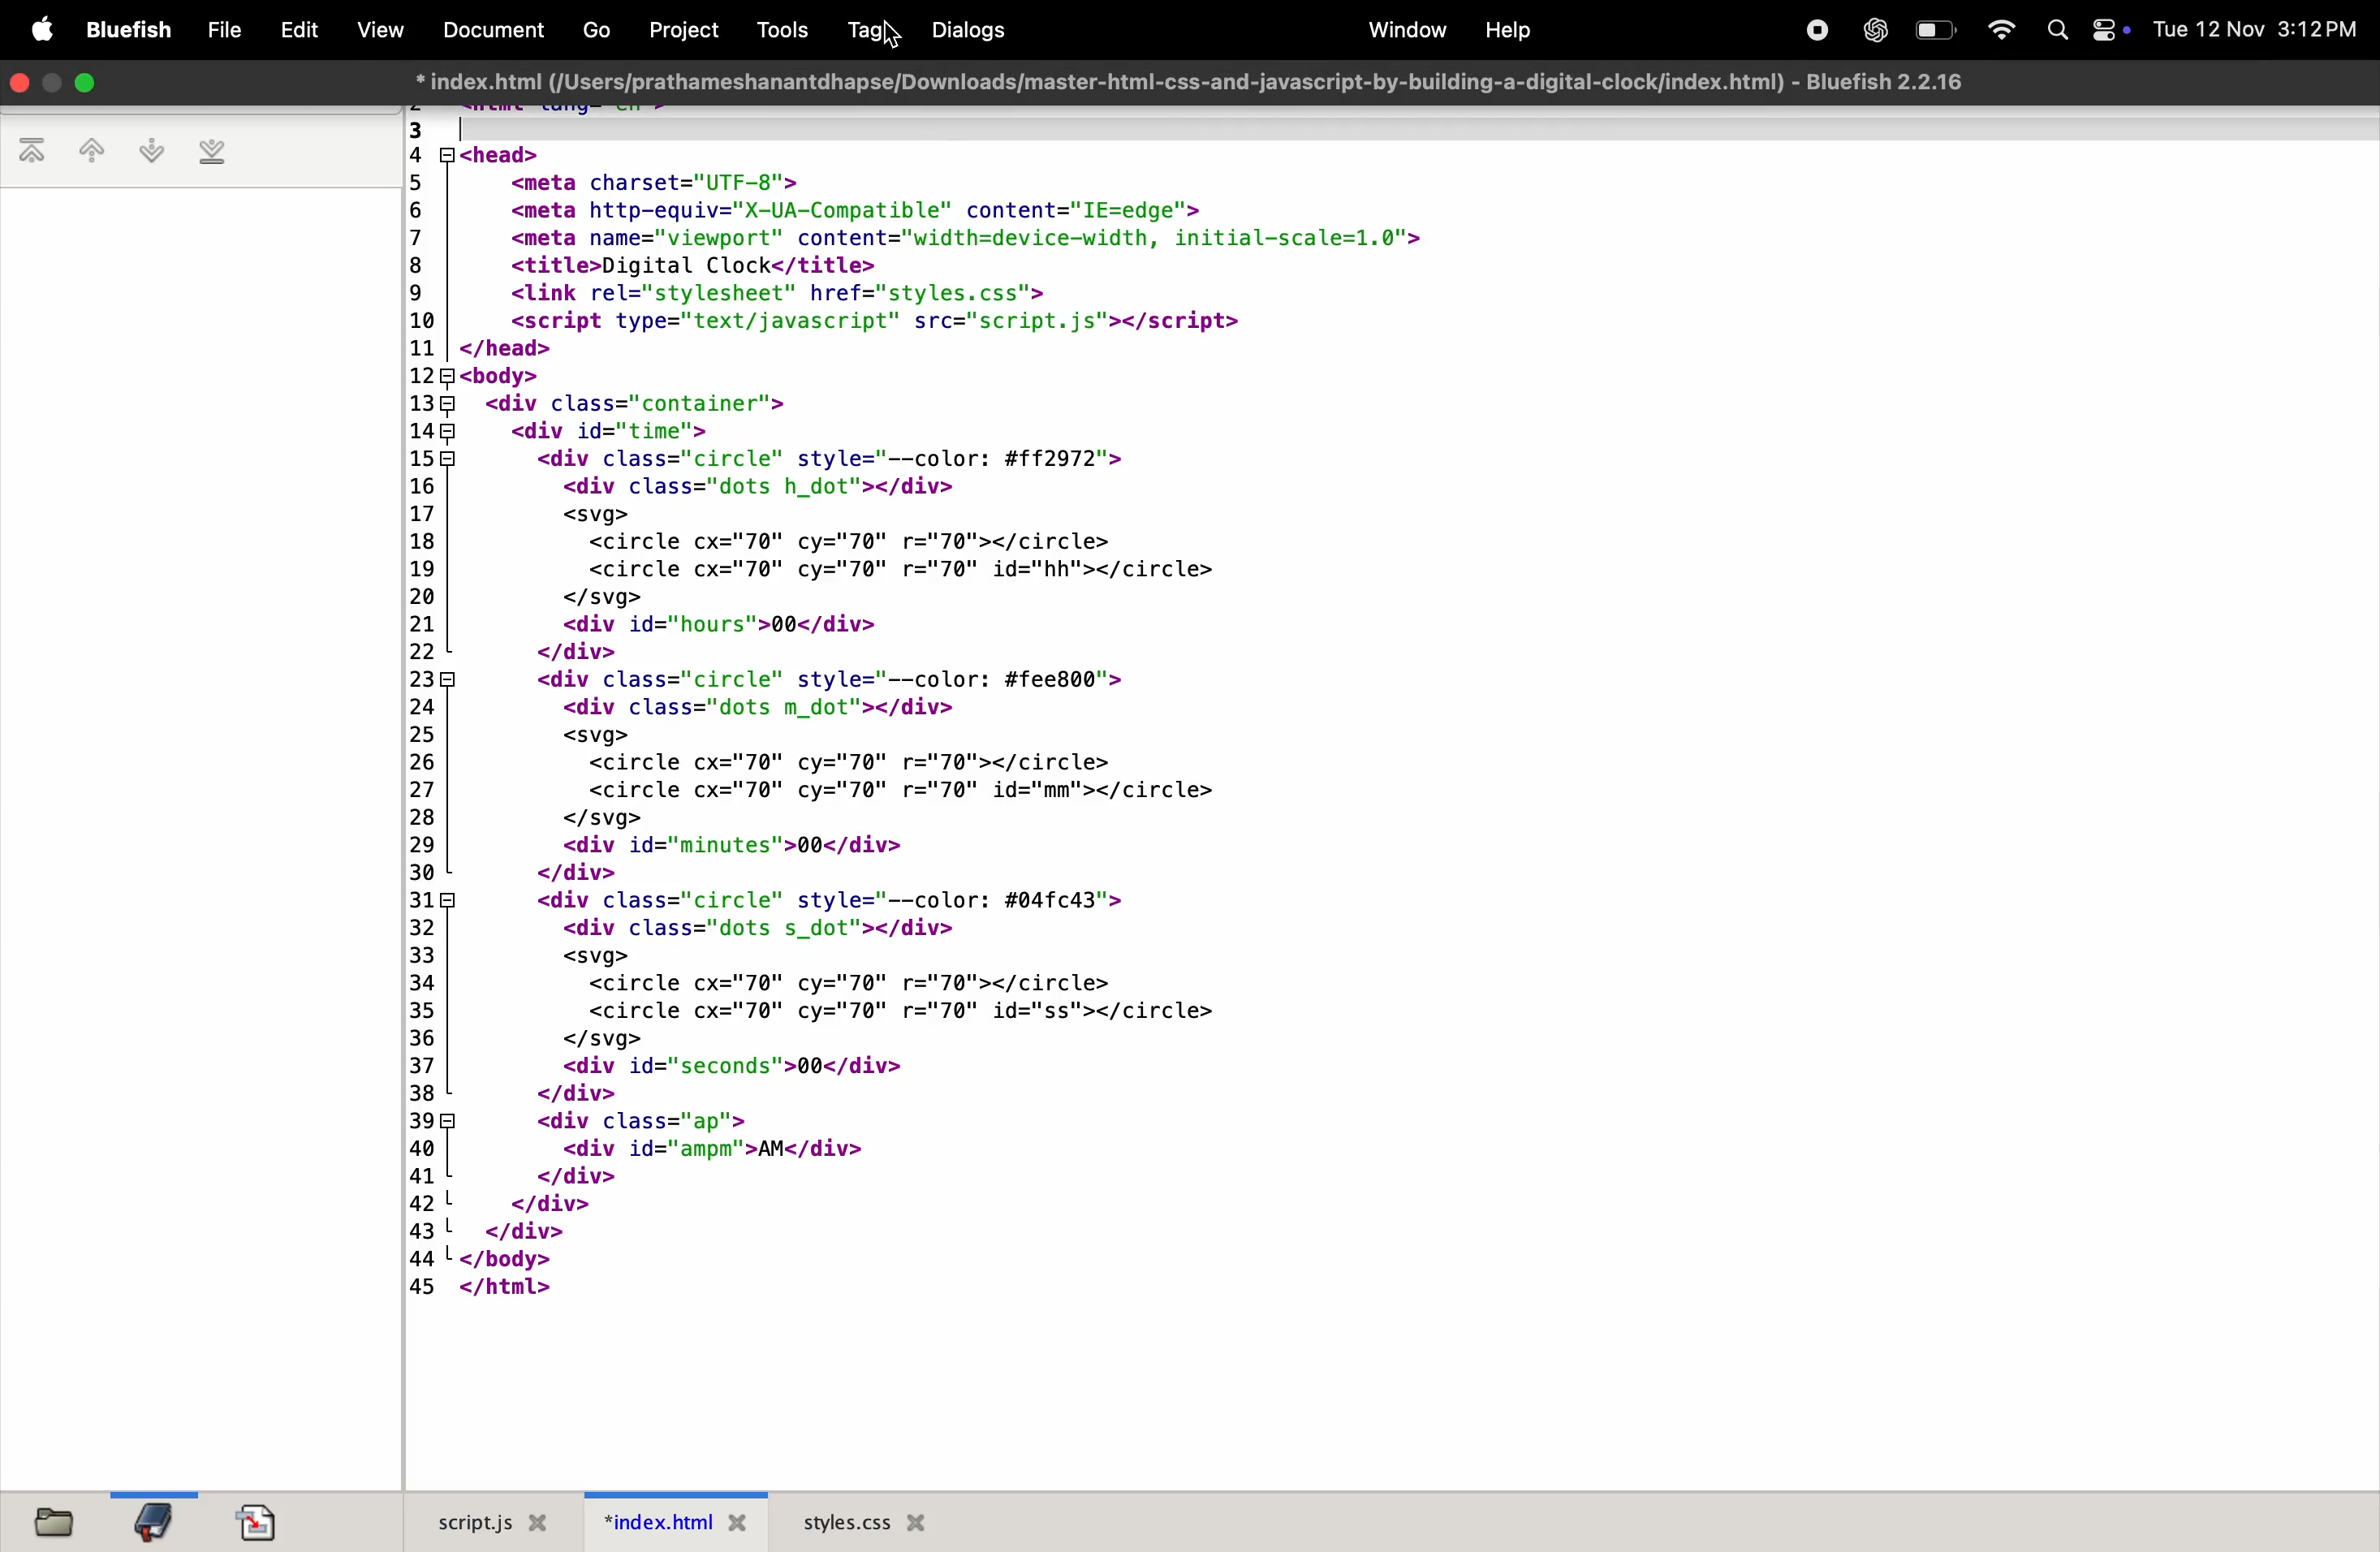 This screenshot has width=2380, height=1552. What do you see at coordinates (967, 30) in the screenshot?
I see `dialogs` at bounding box center [967, 30].